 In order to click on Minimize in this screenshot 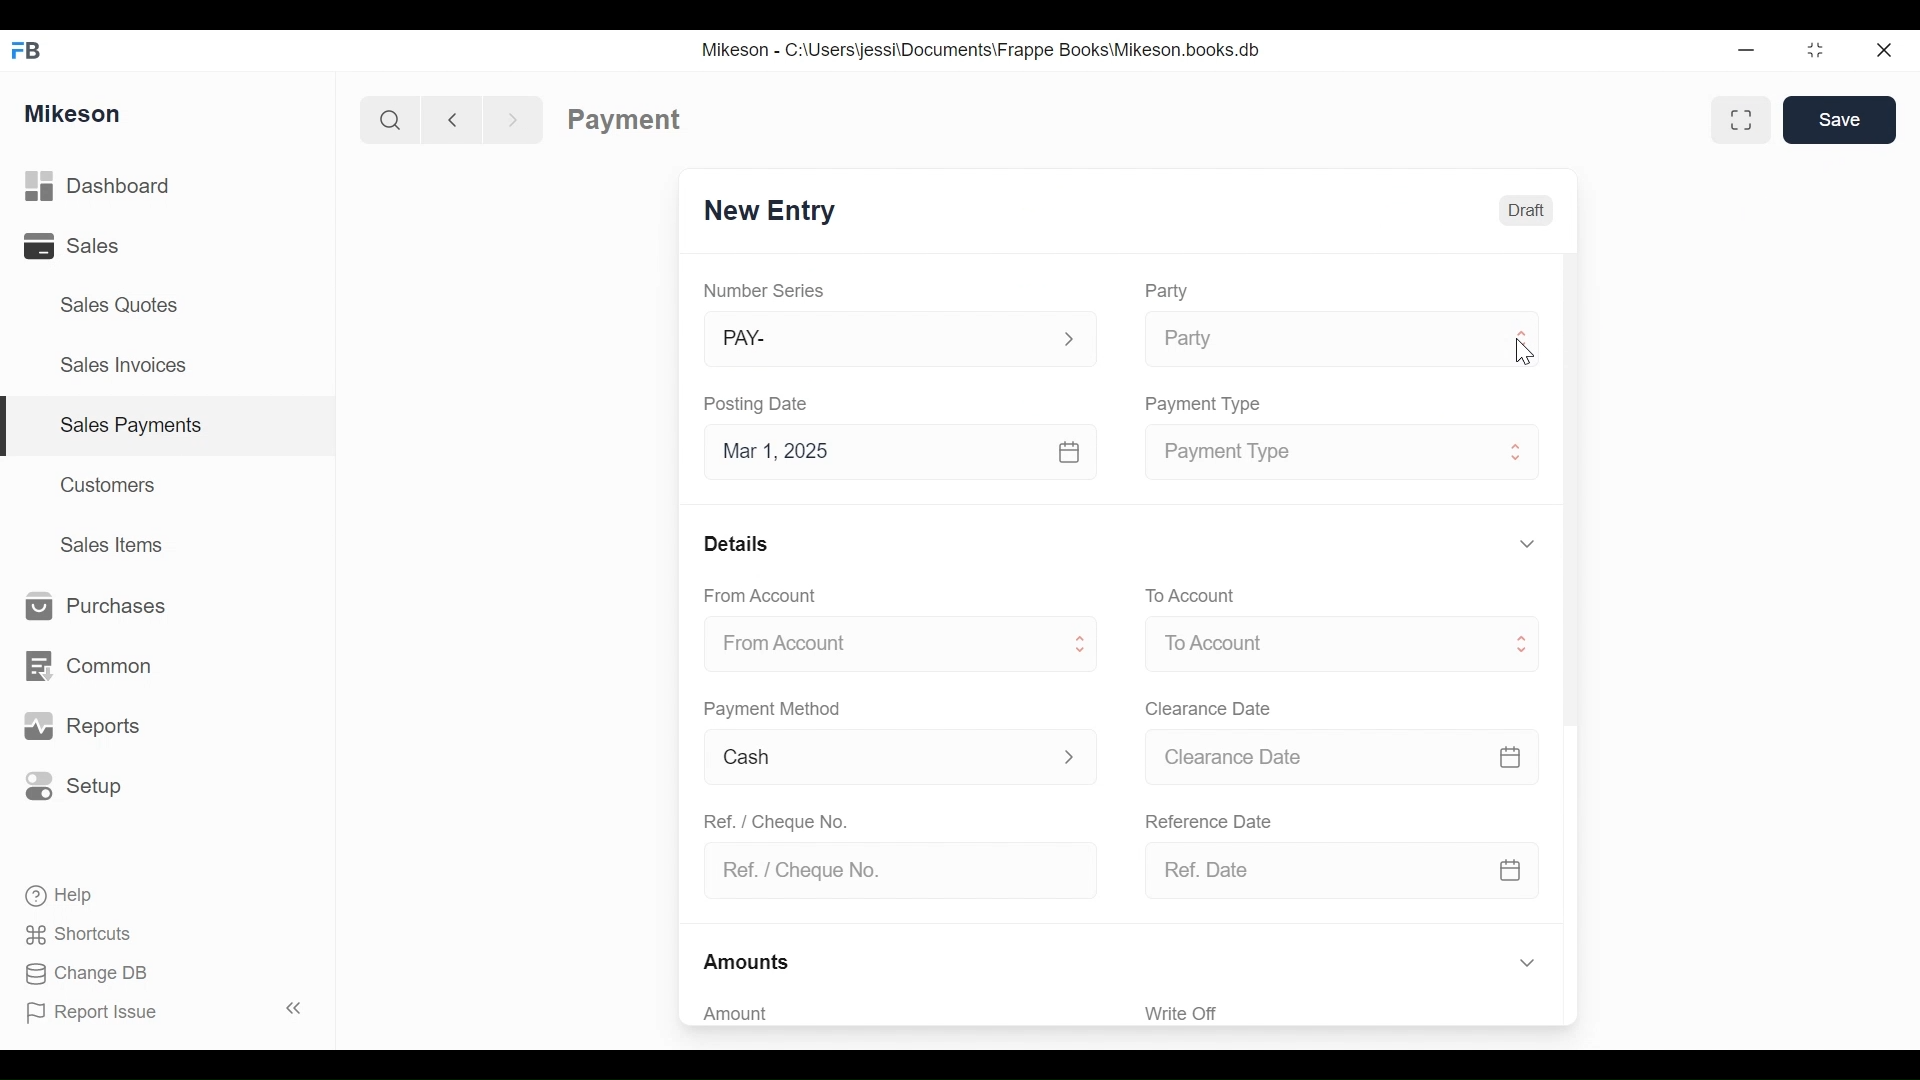, I will do `click(1746, 53)`.